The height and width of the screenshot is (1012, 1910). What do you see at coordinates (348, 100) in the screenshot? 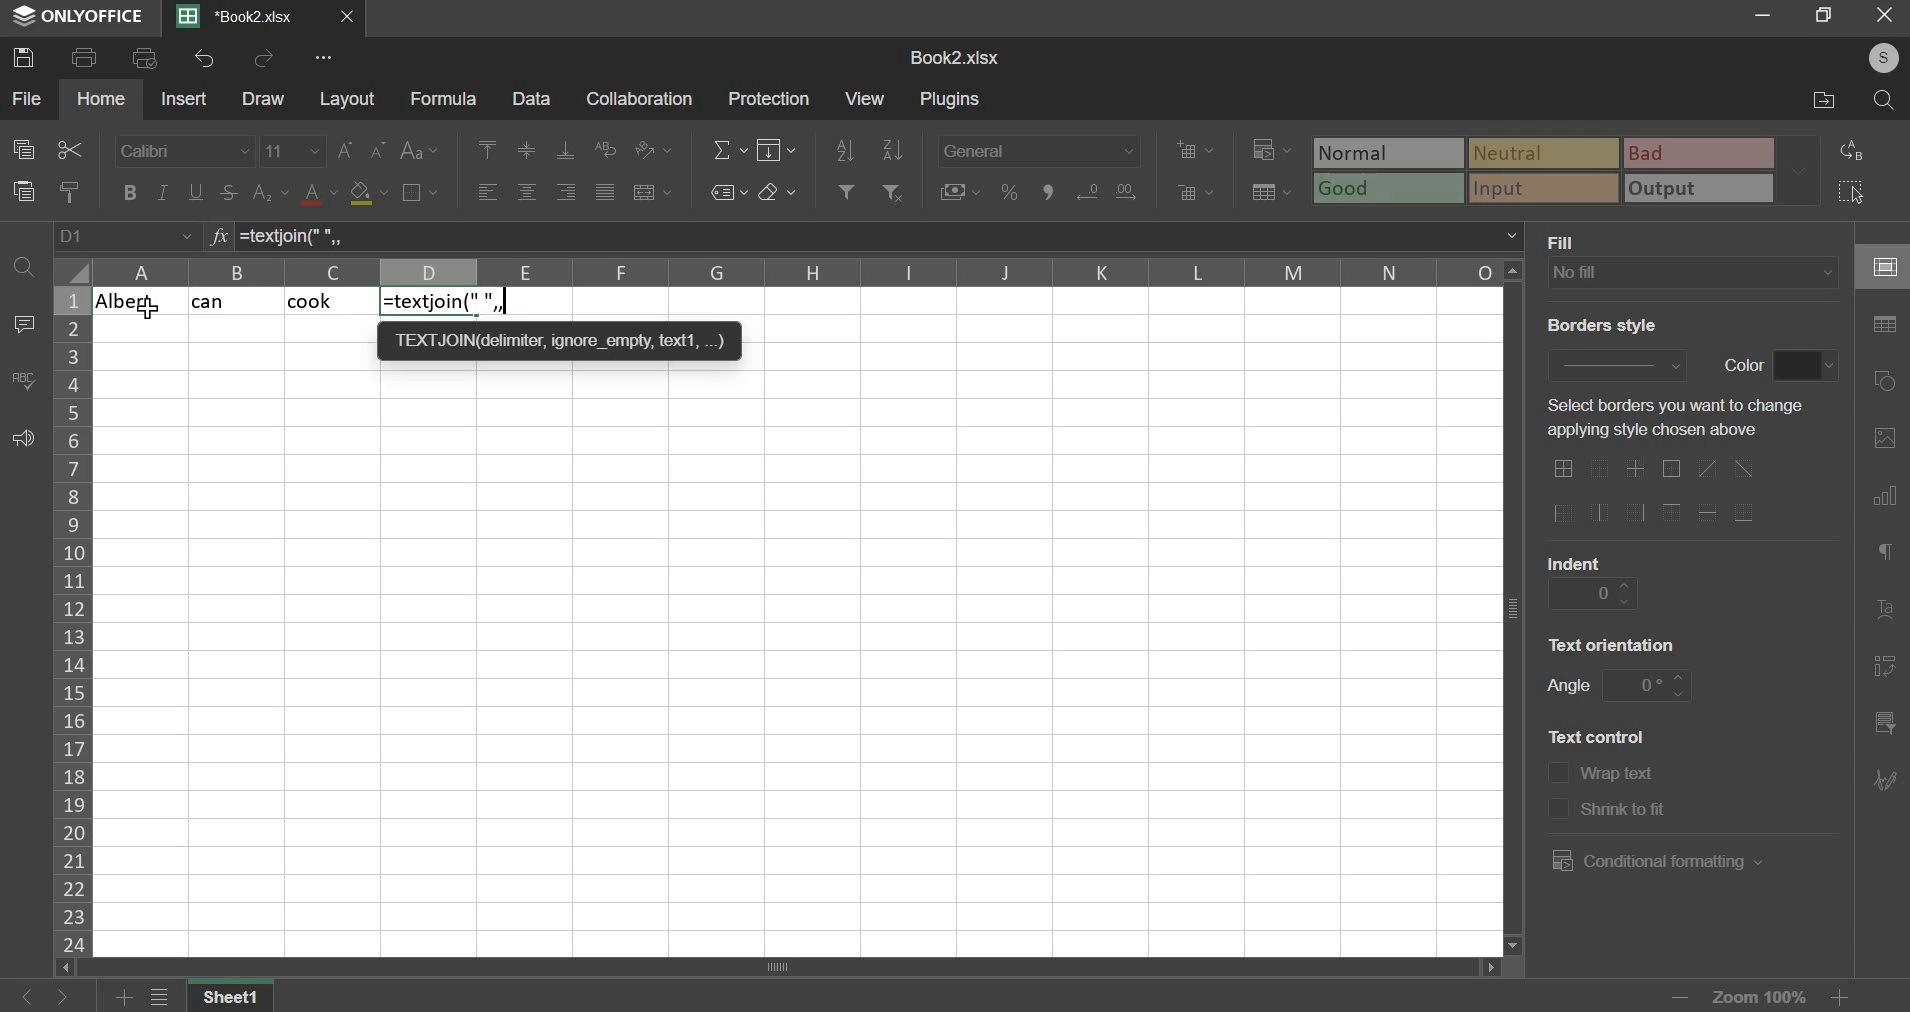
I see `layout` at bounding box center [348, 100].